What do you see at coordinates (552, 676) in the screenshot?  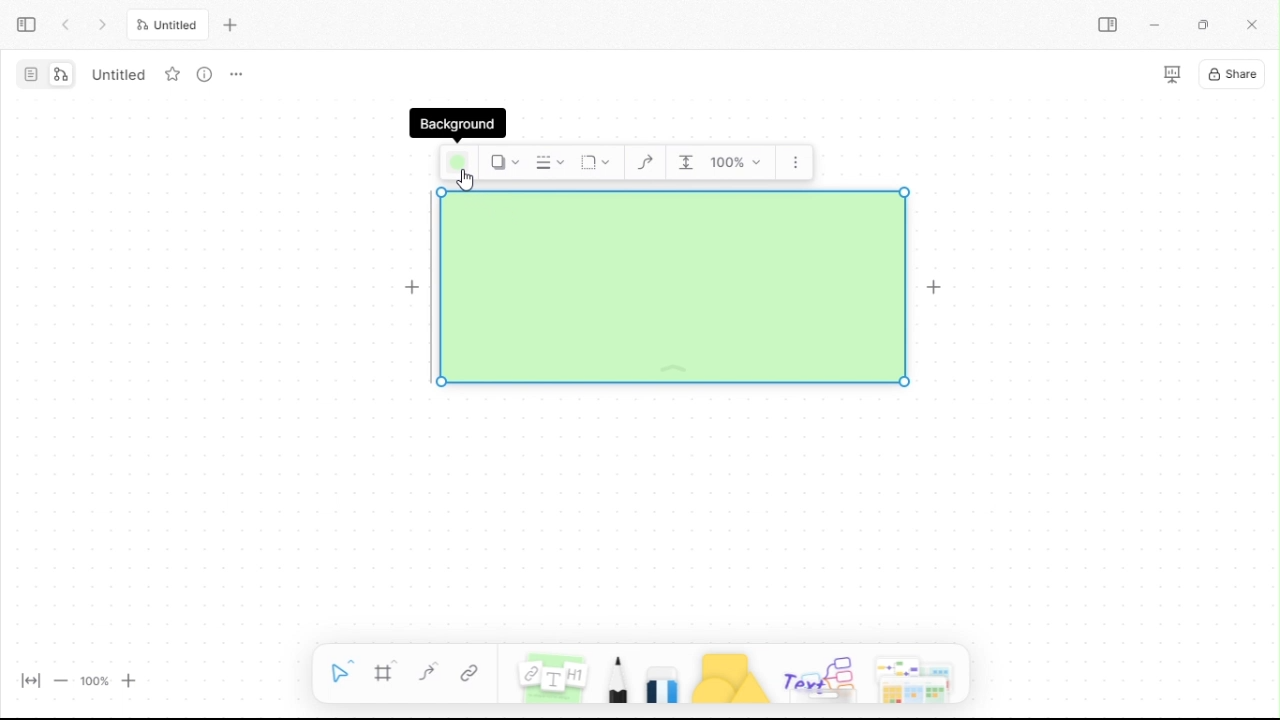 I see `notes` at bounding box center [552, 676].